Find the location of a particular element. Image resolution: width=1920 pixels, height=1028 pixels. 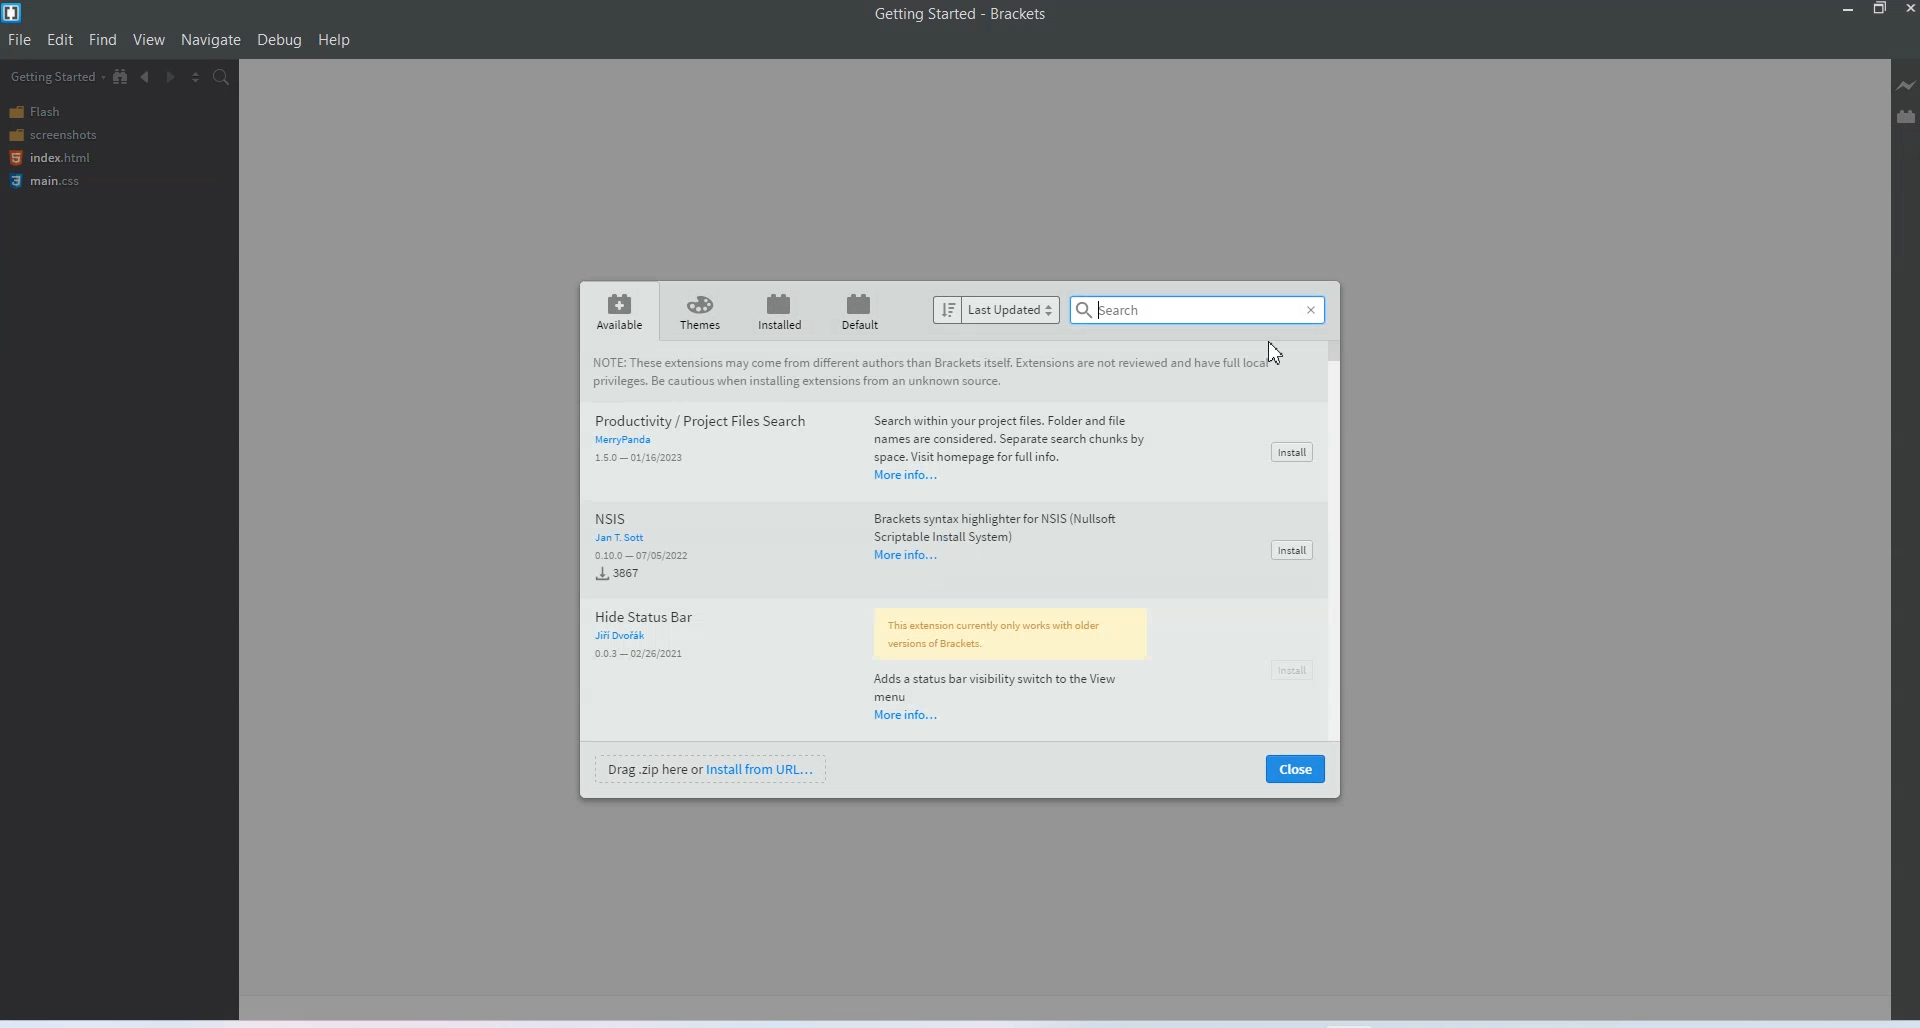

Navigate Backwards is located at coordinates (147, 77).